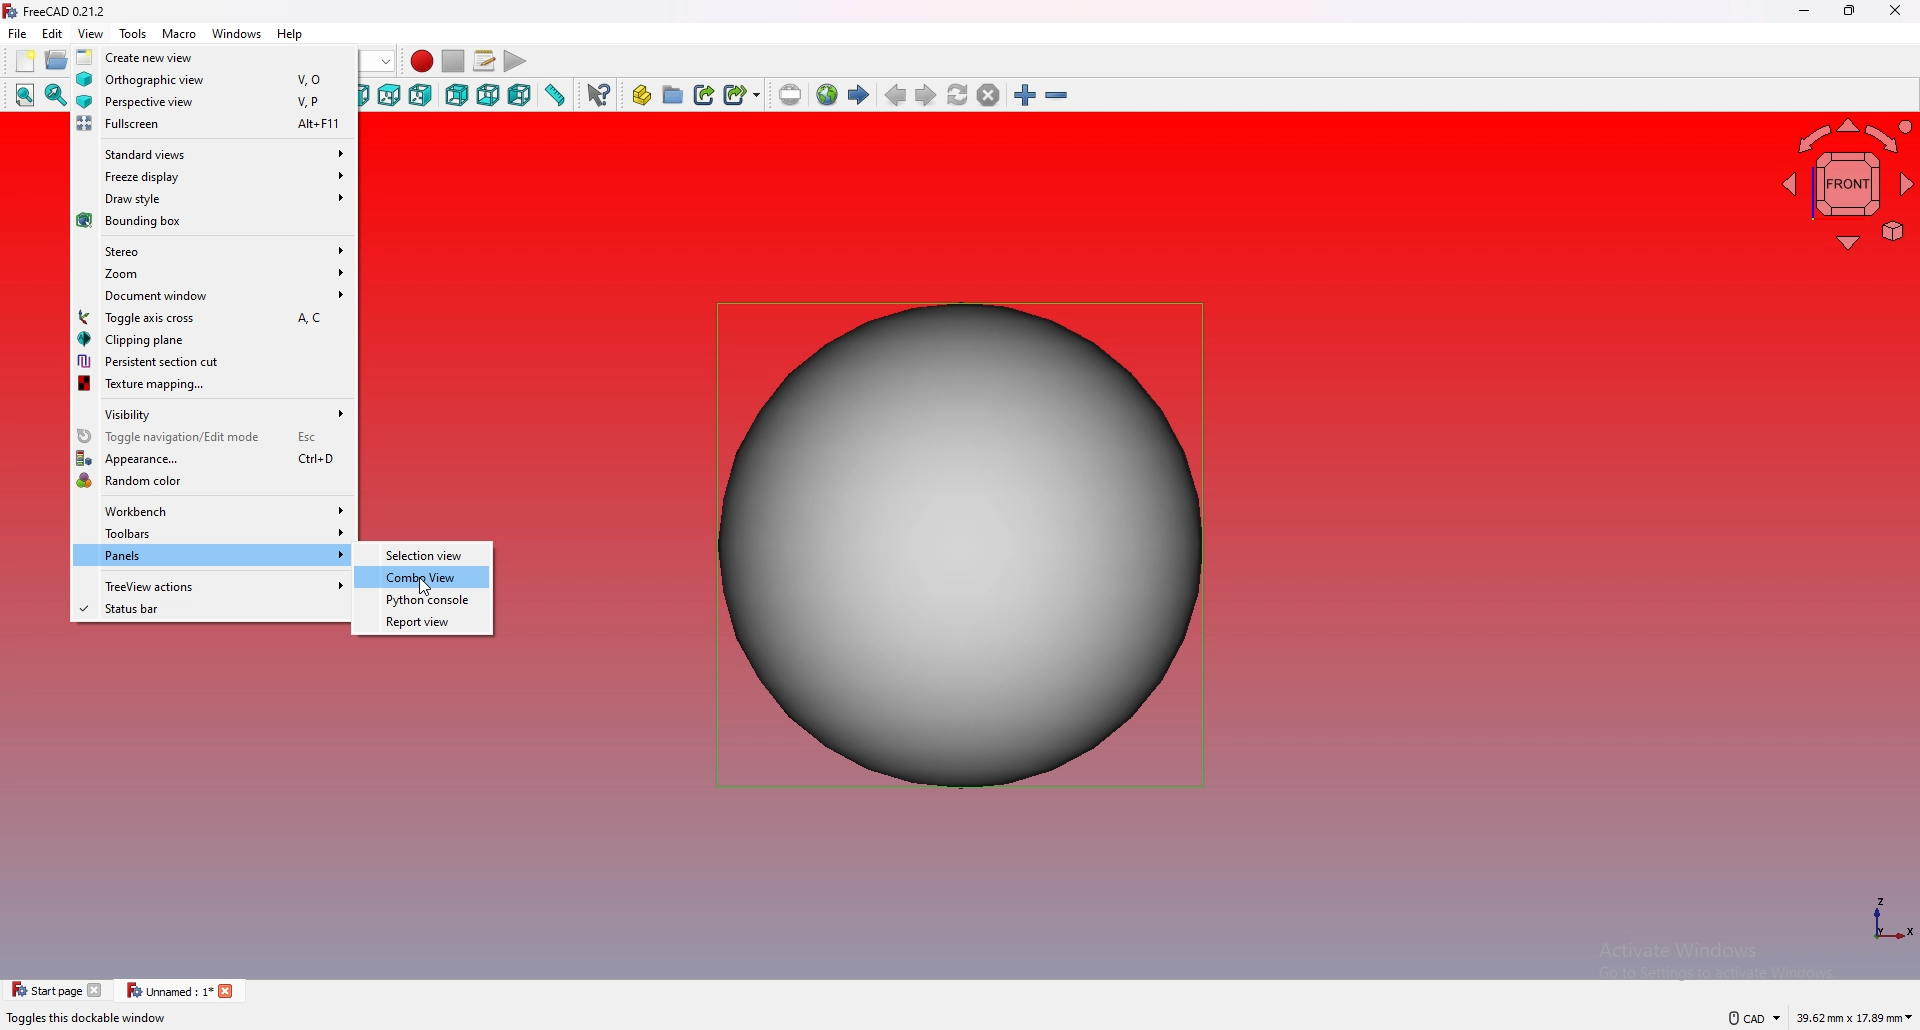  I want to click on stop loading, so click(988, 94).